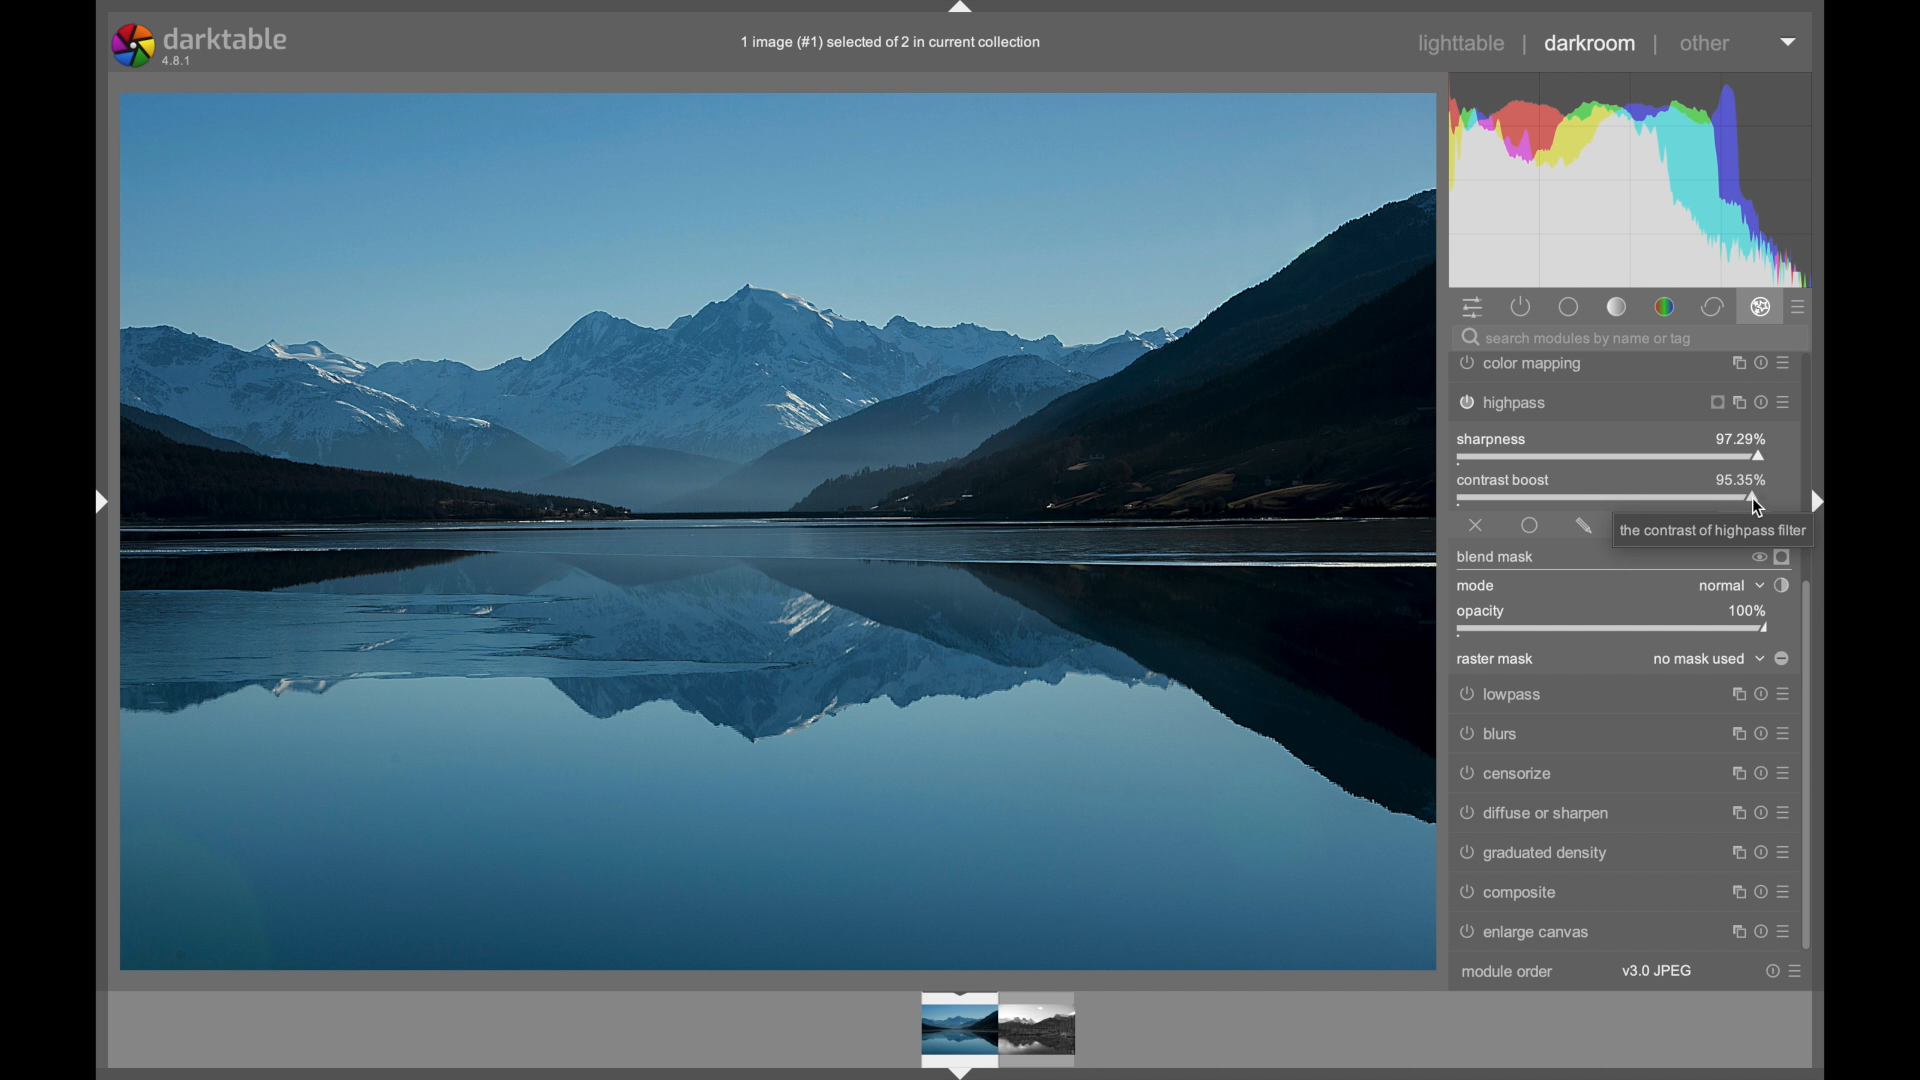 Image resolution: width=1920 pixels, height=1080 pixels. Describe the element at coordinates (1760, 513) in the screenshot. I see `cursor` at that location.